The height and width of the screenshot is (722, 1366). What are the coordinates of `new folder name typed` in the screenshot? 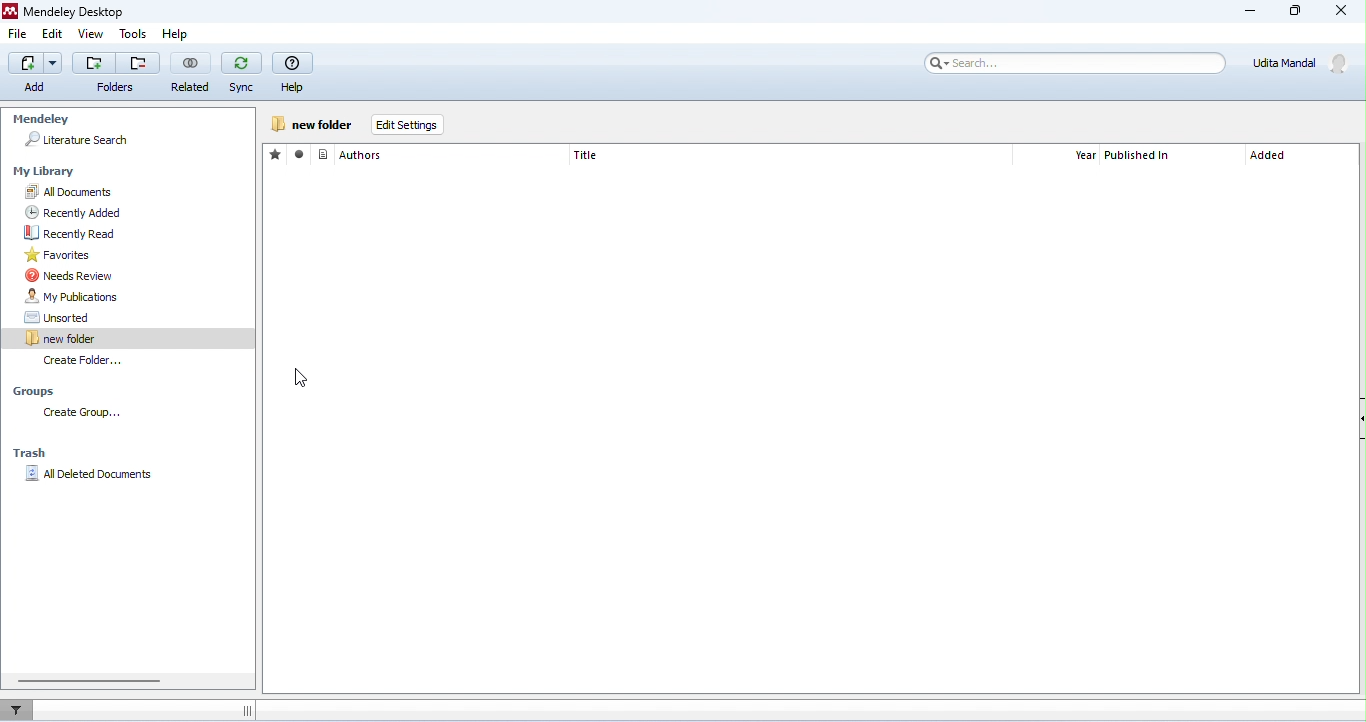 It's located at (67, 339).